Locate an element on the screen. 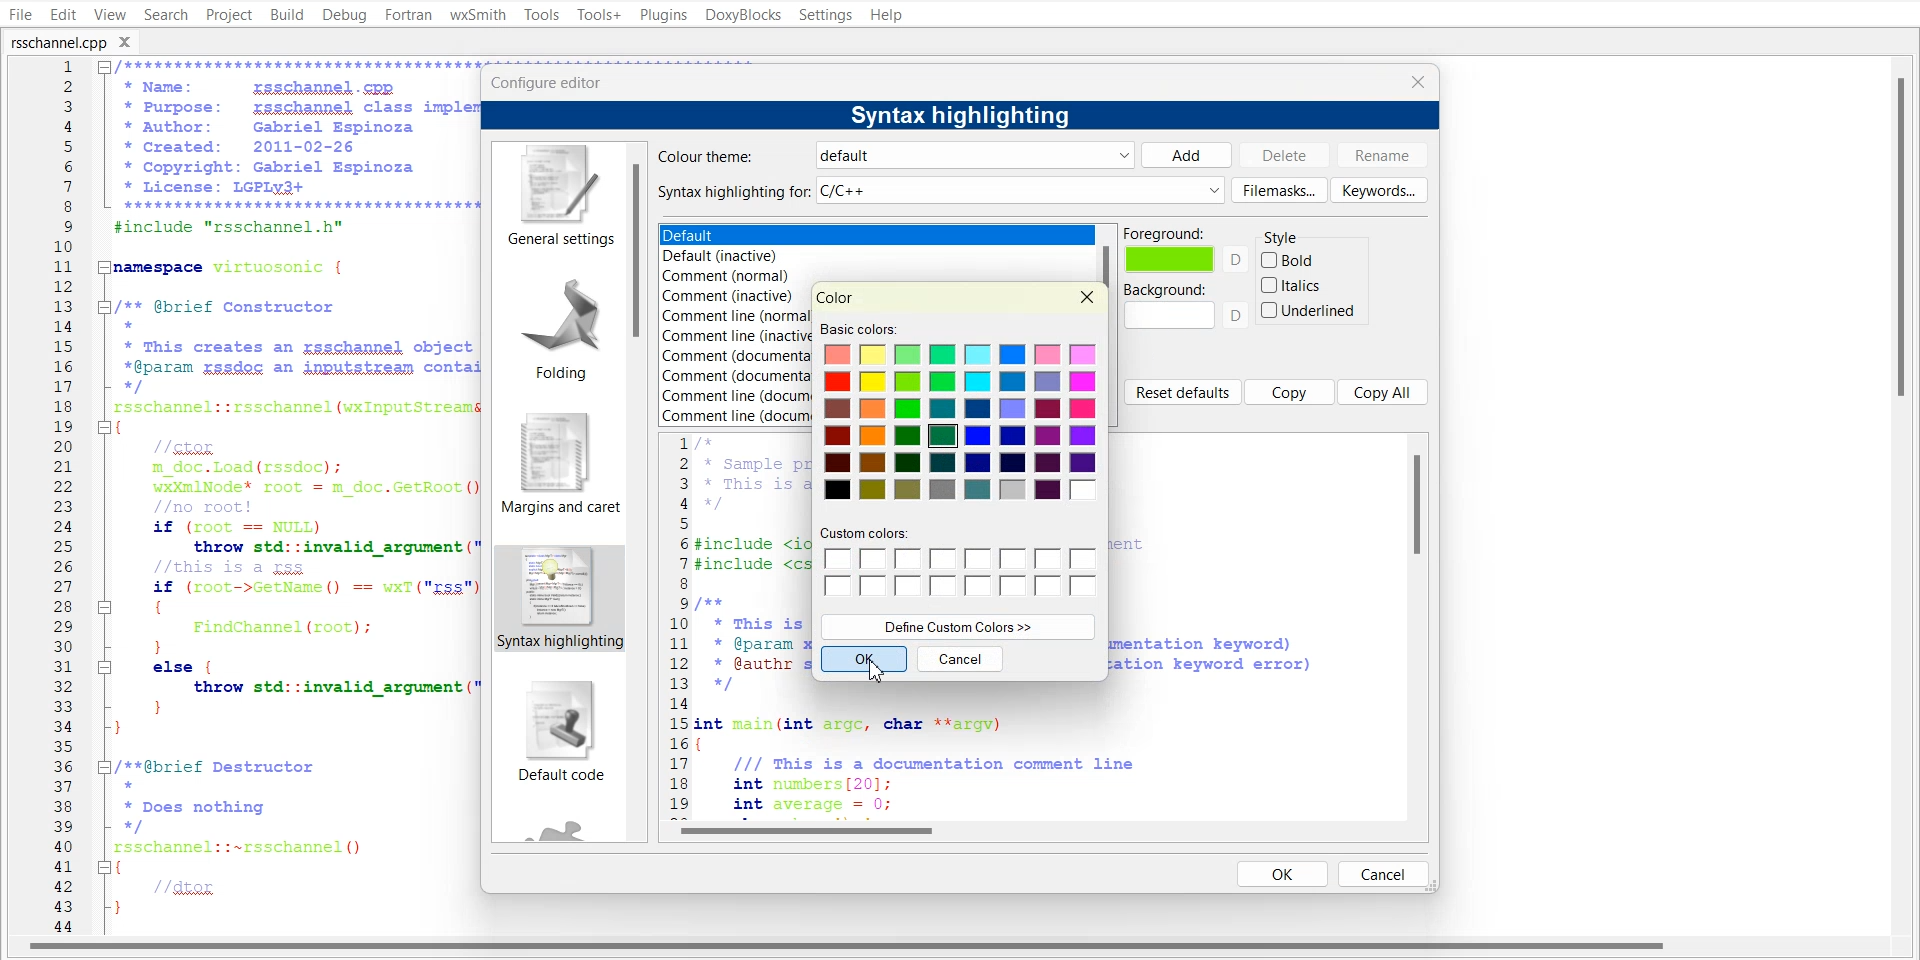  Underlined is located at coordinates (1309, 310).